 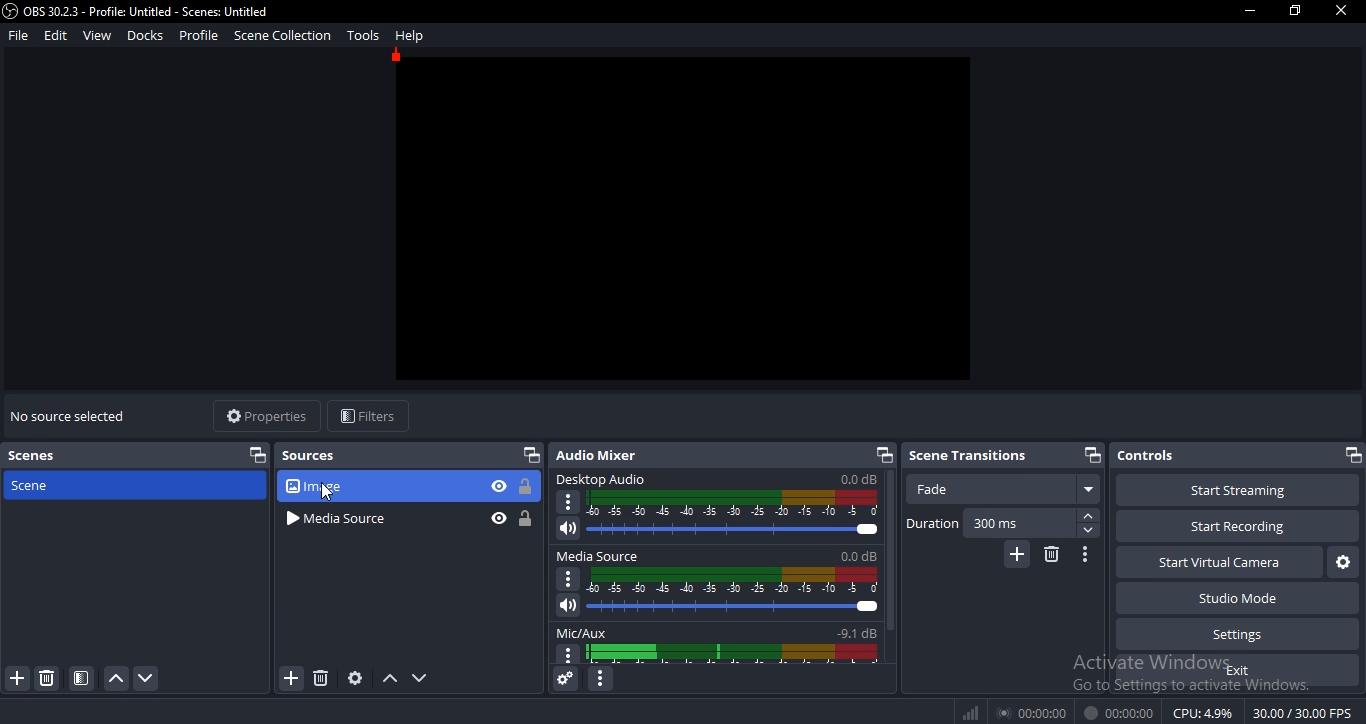 What do you see at coordinates (18, 678) in the screenshot?
I see `add scene` at bounding box center [18, 678].